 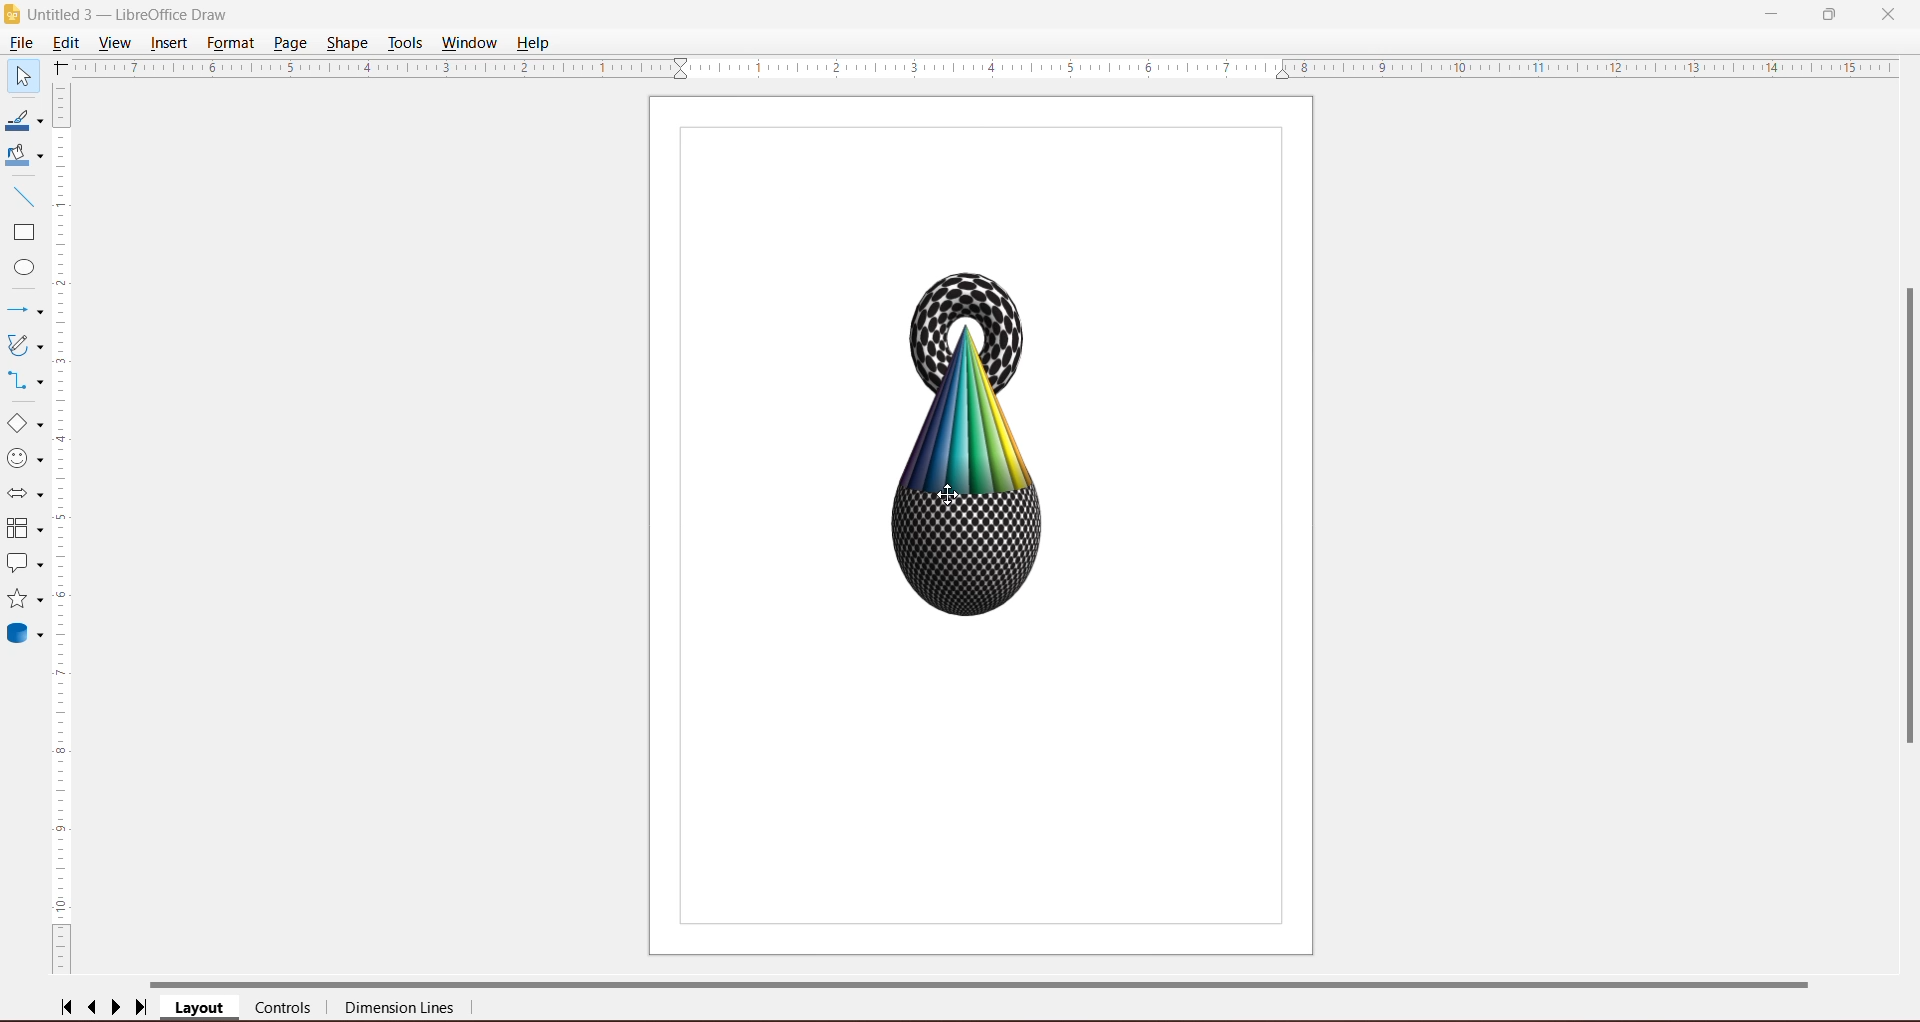 What do you see at coordinates (1832, 14) in the screenshot?
I see `Restore Down` at bounding box center [1832, 14].